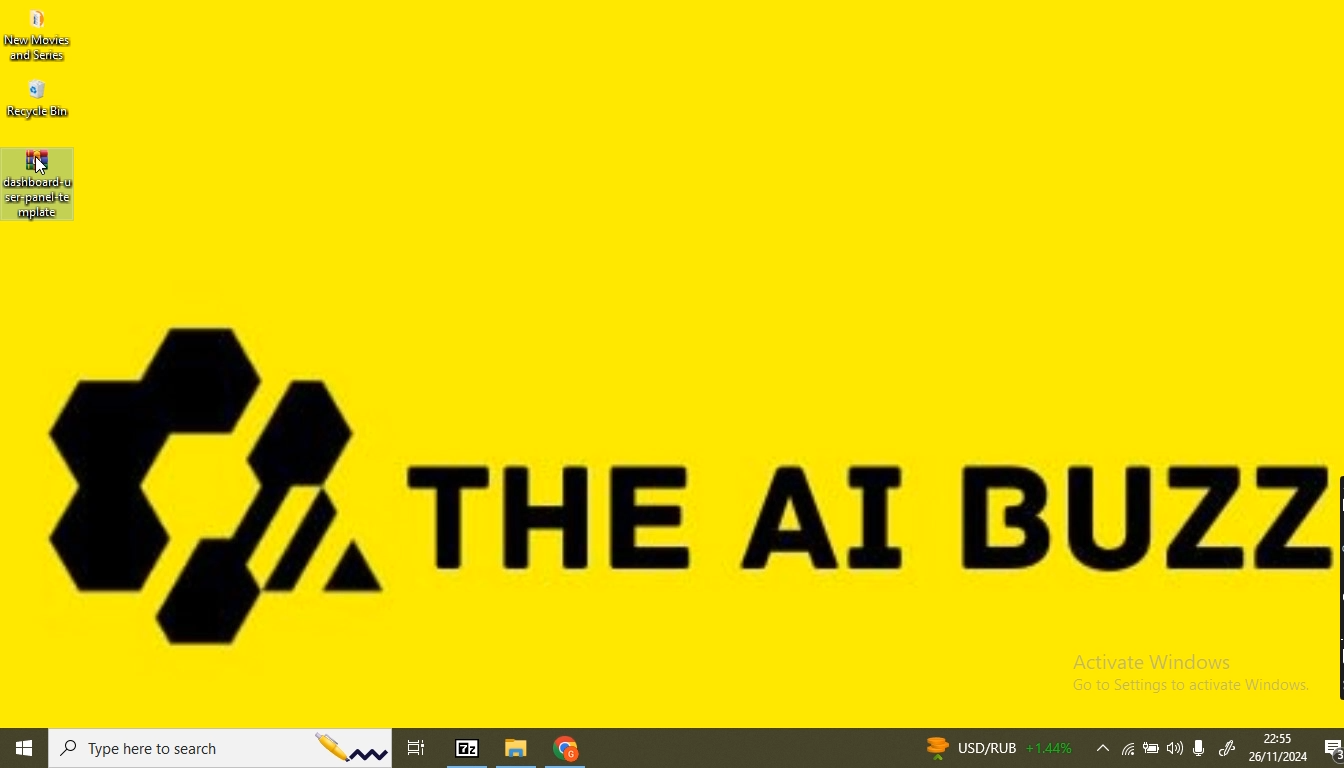 This screenshot has width=1344, height=768. What do you see at coordinates (565, 751) in the screenshot?
I see `chrome` at bounding box center [565, 751].